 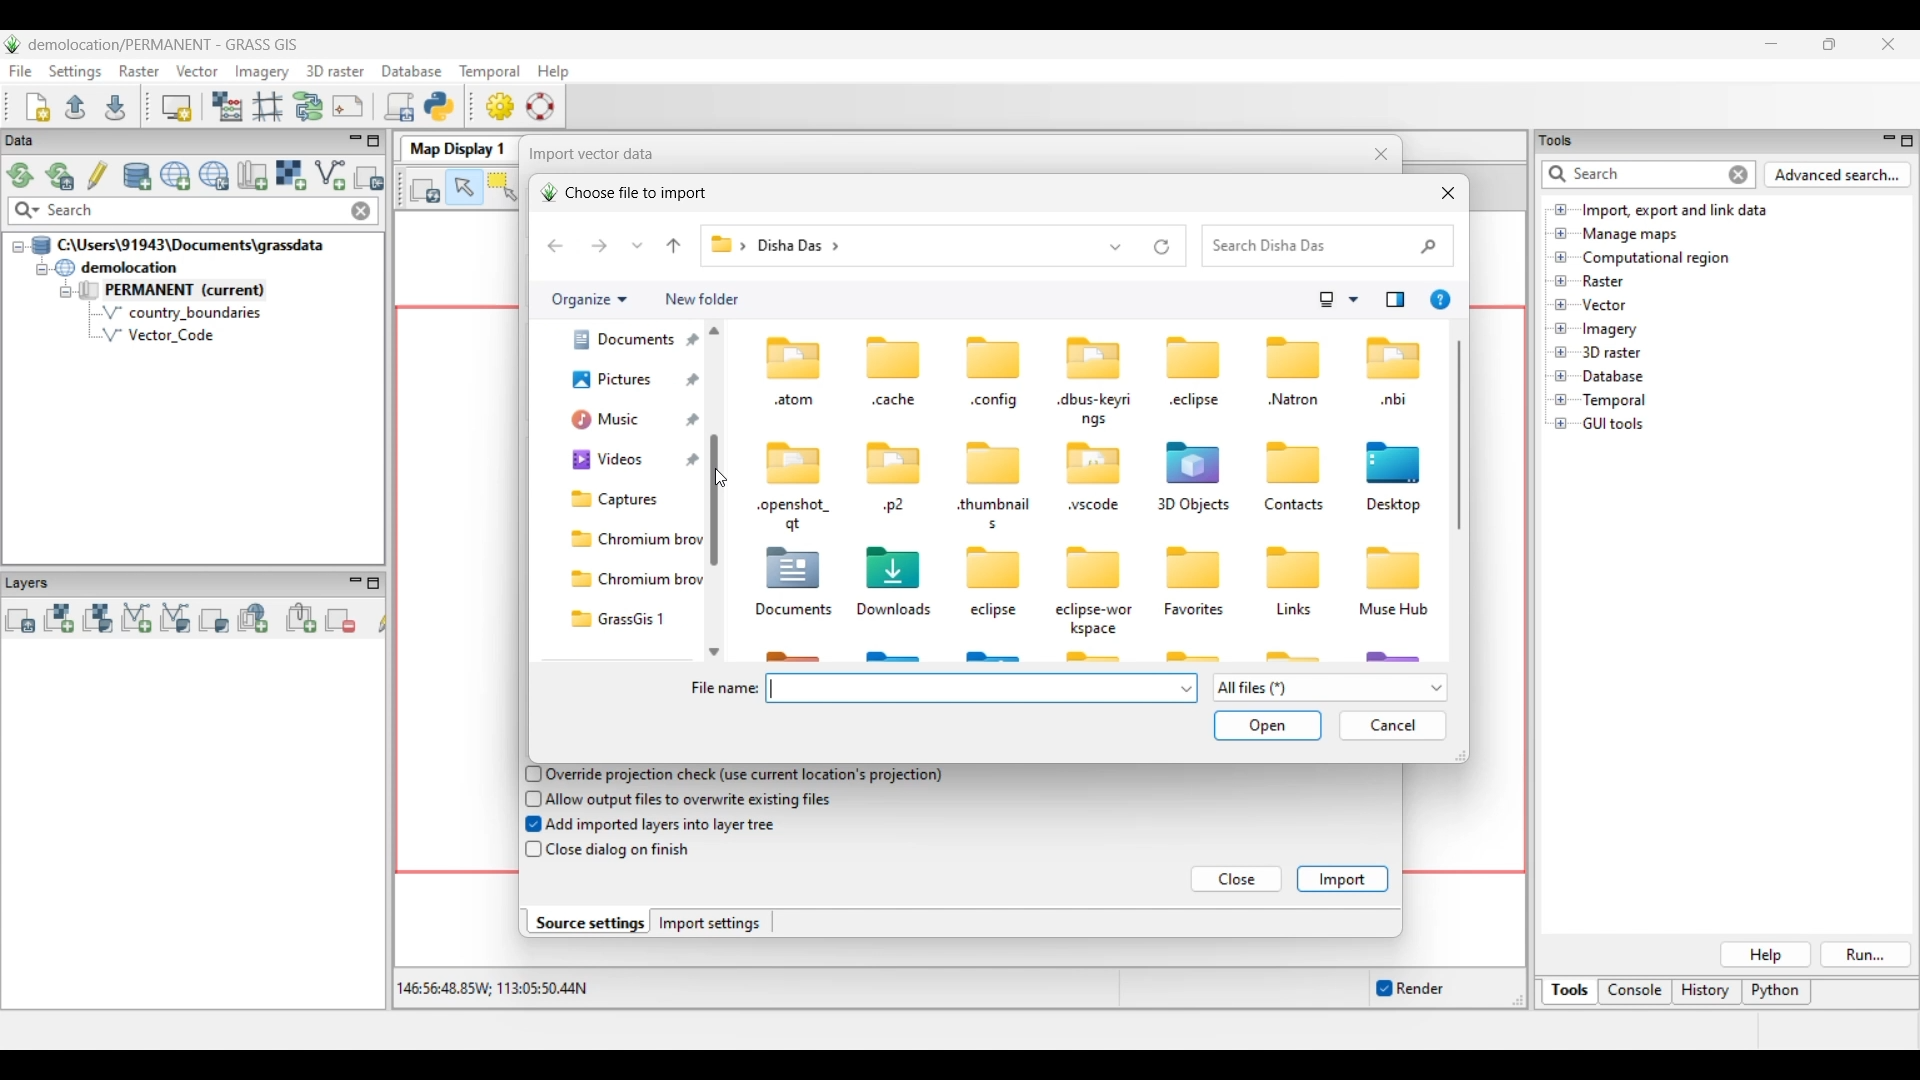 What do you see at coordinates (1329, 688) in the screenshot?
I see `Show list of file options` at bounding box center [1329, 688].